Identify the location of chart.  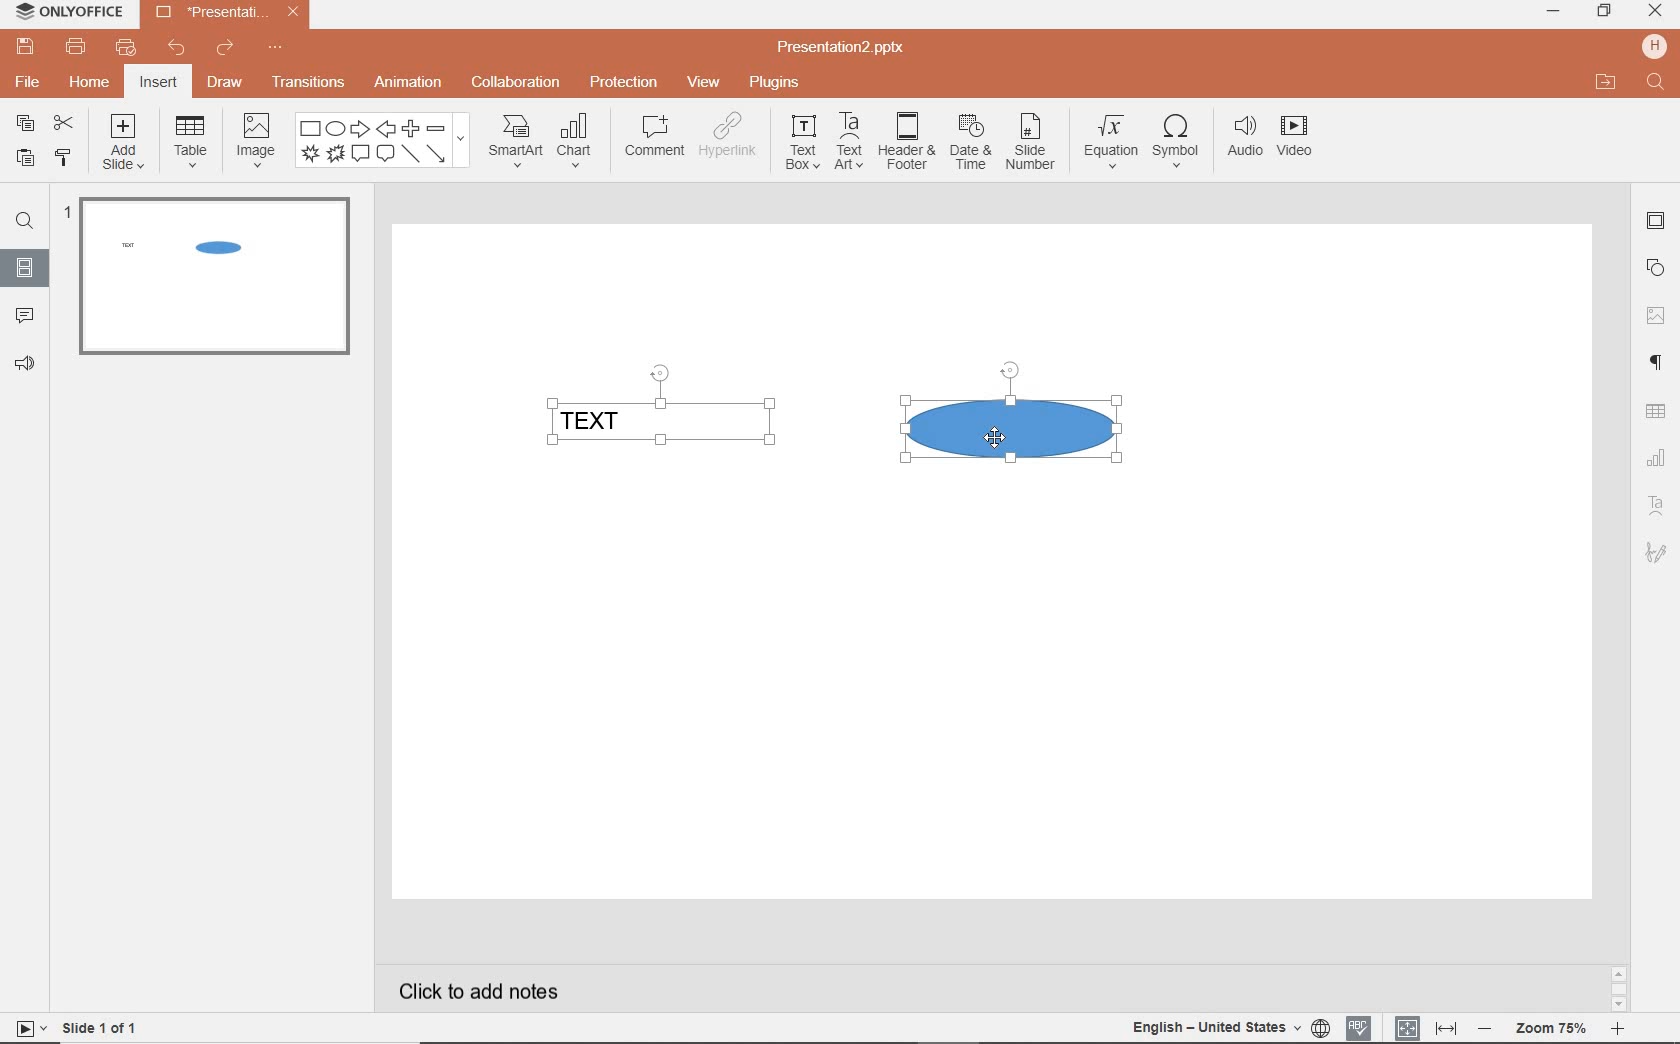
(579, 139).